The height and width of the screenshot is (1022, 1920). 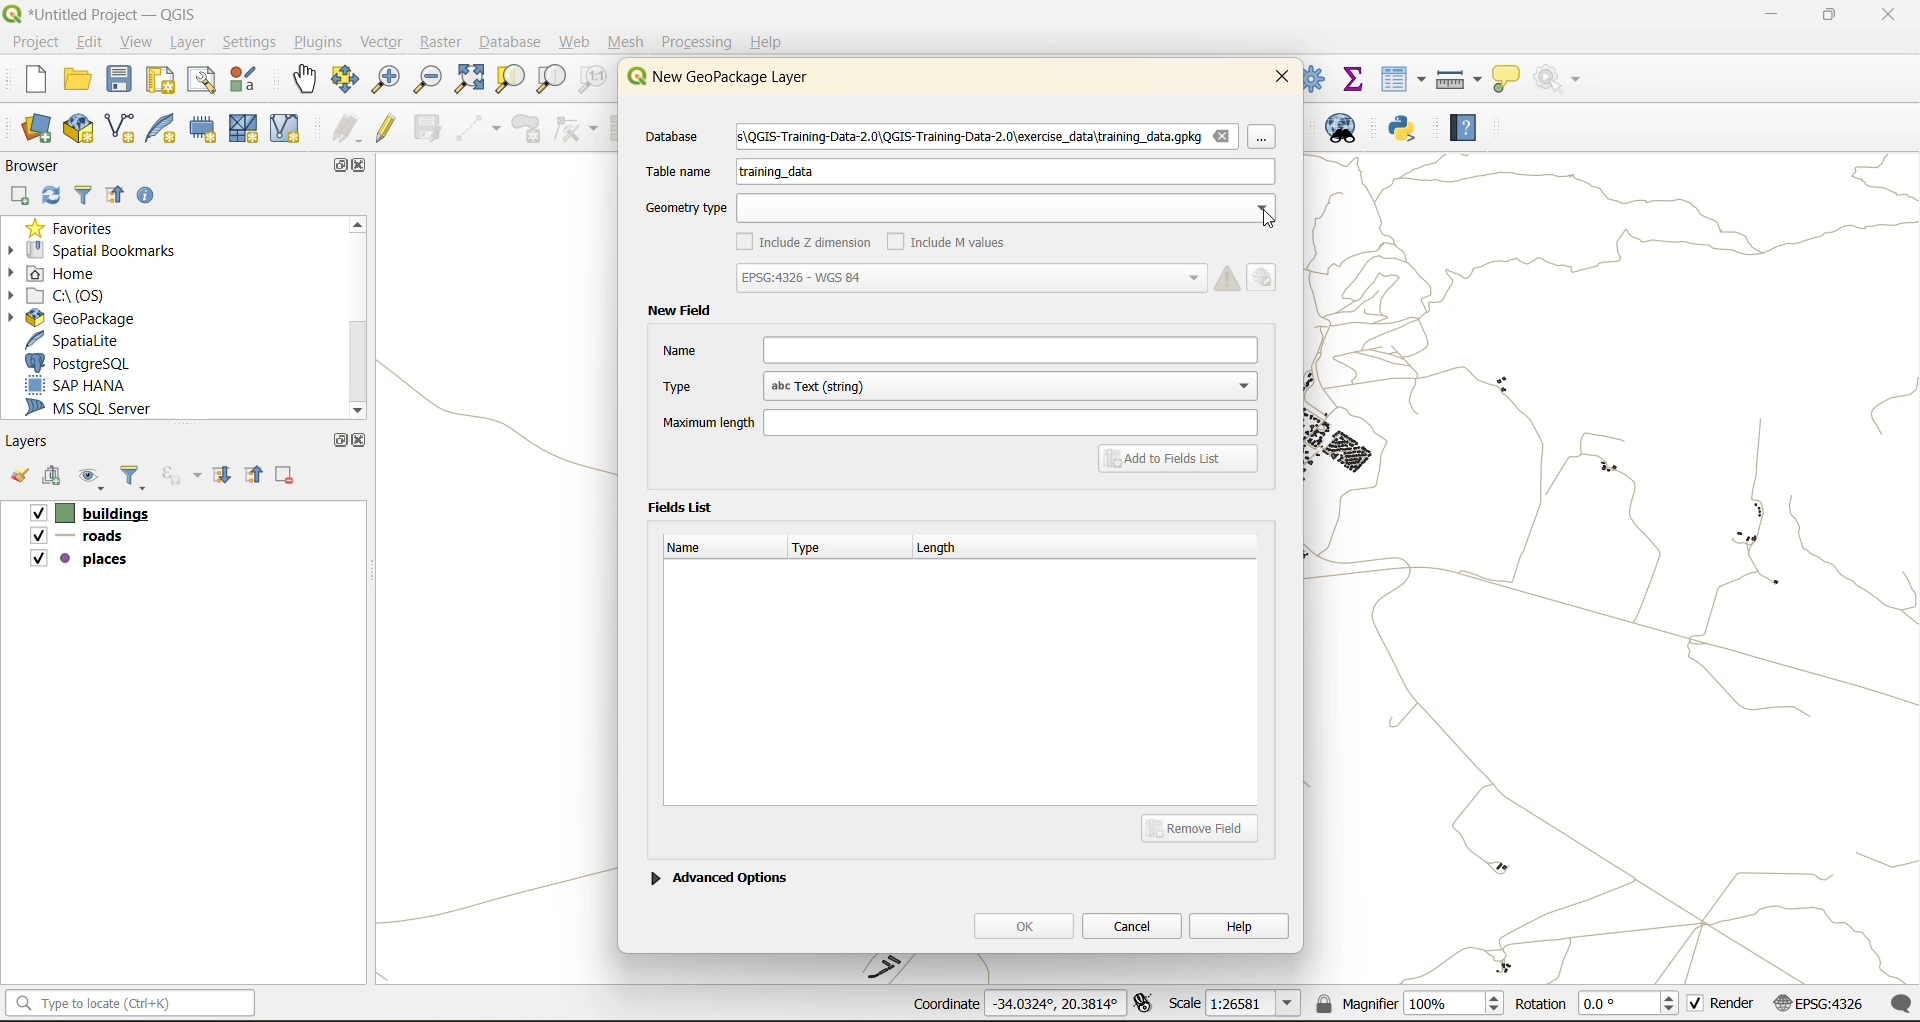 I want to click on plugins, so click(x=317, y=42).